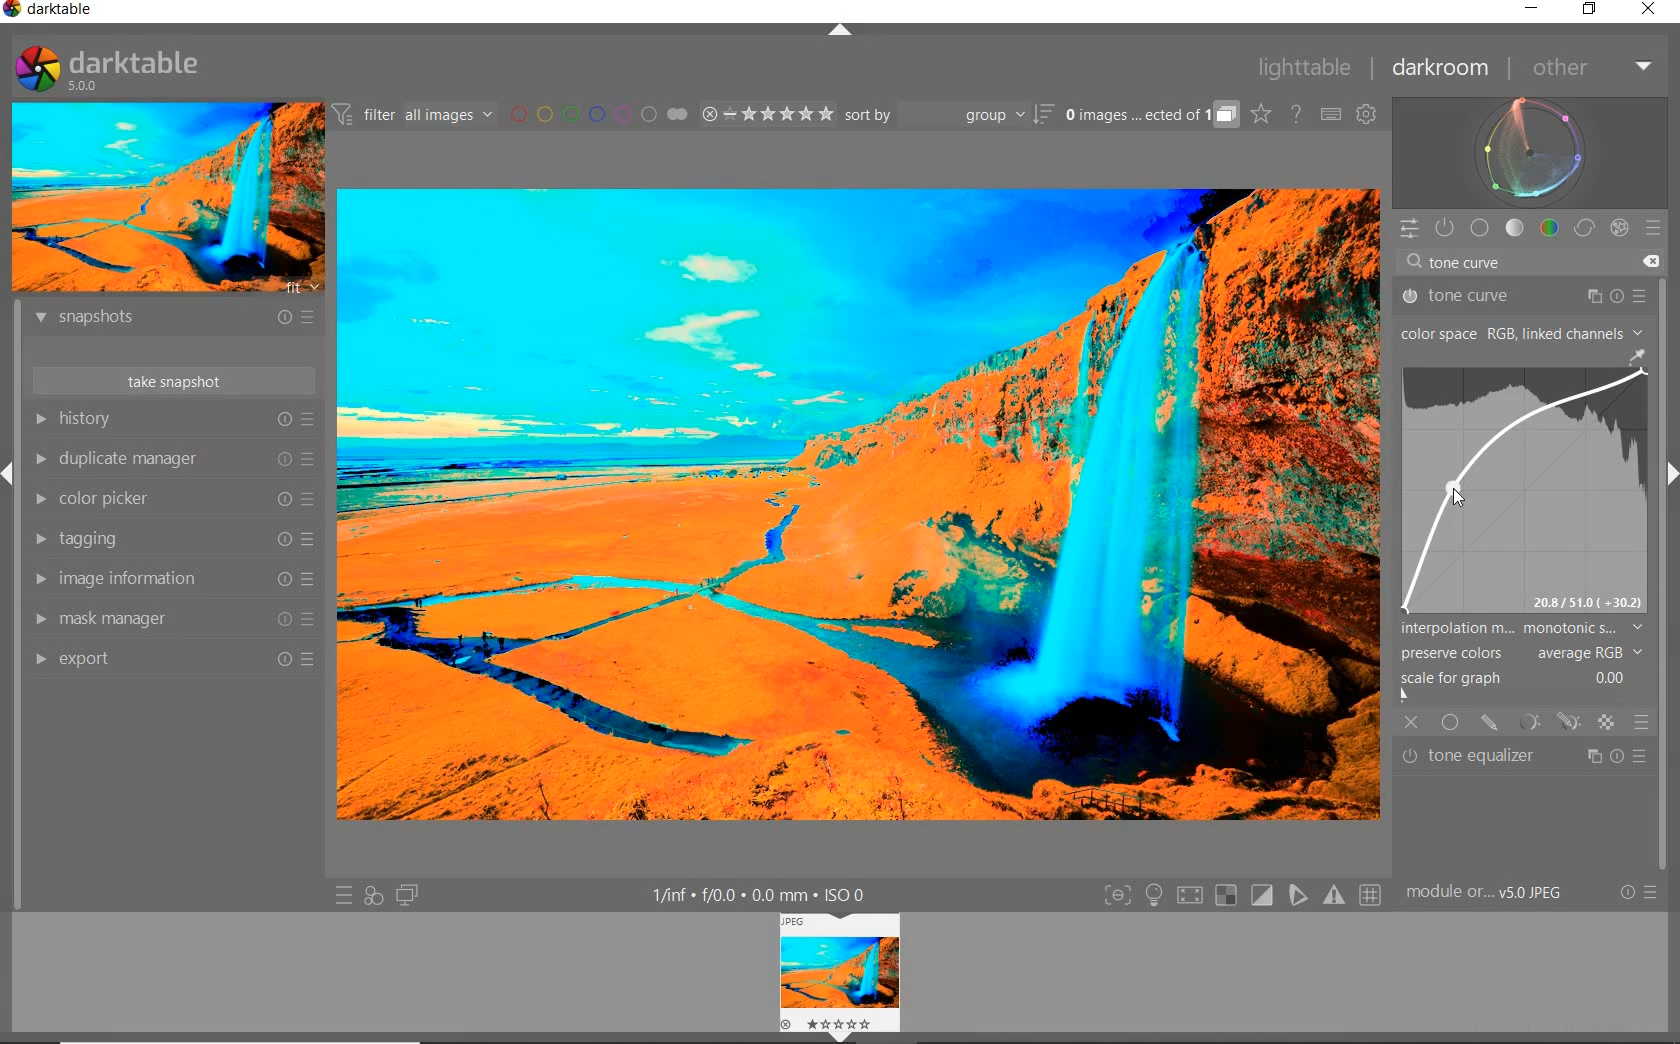 The height and width of the screenshot is (1044, 1680). What do you see at coordinates (1526, 481) in the screenshot?
I see `TONE CURVE` at bounding box center [1526, 481].